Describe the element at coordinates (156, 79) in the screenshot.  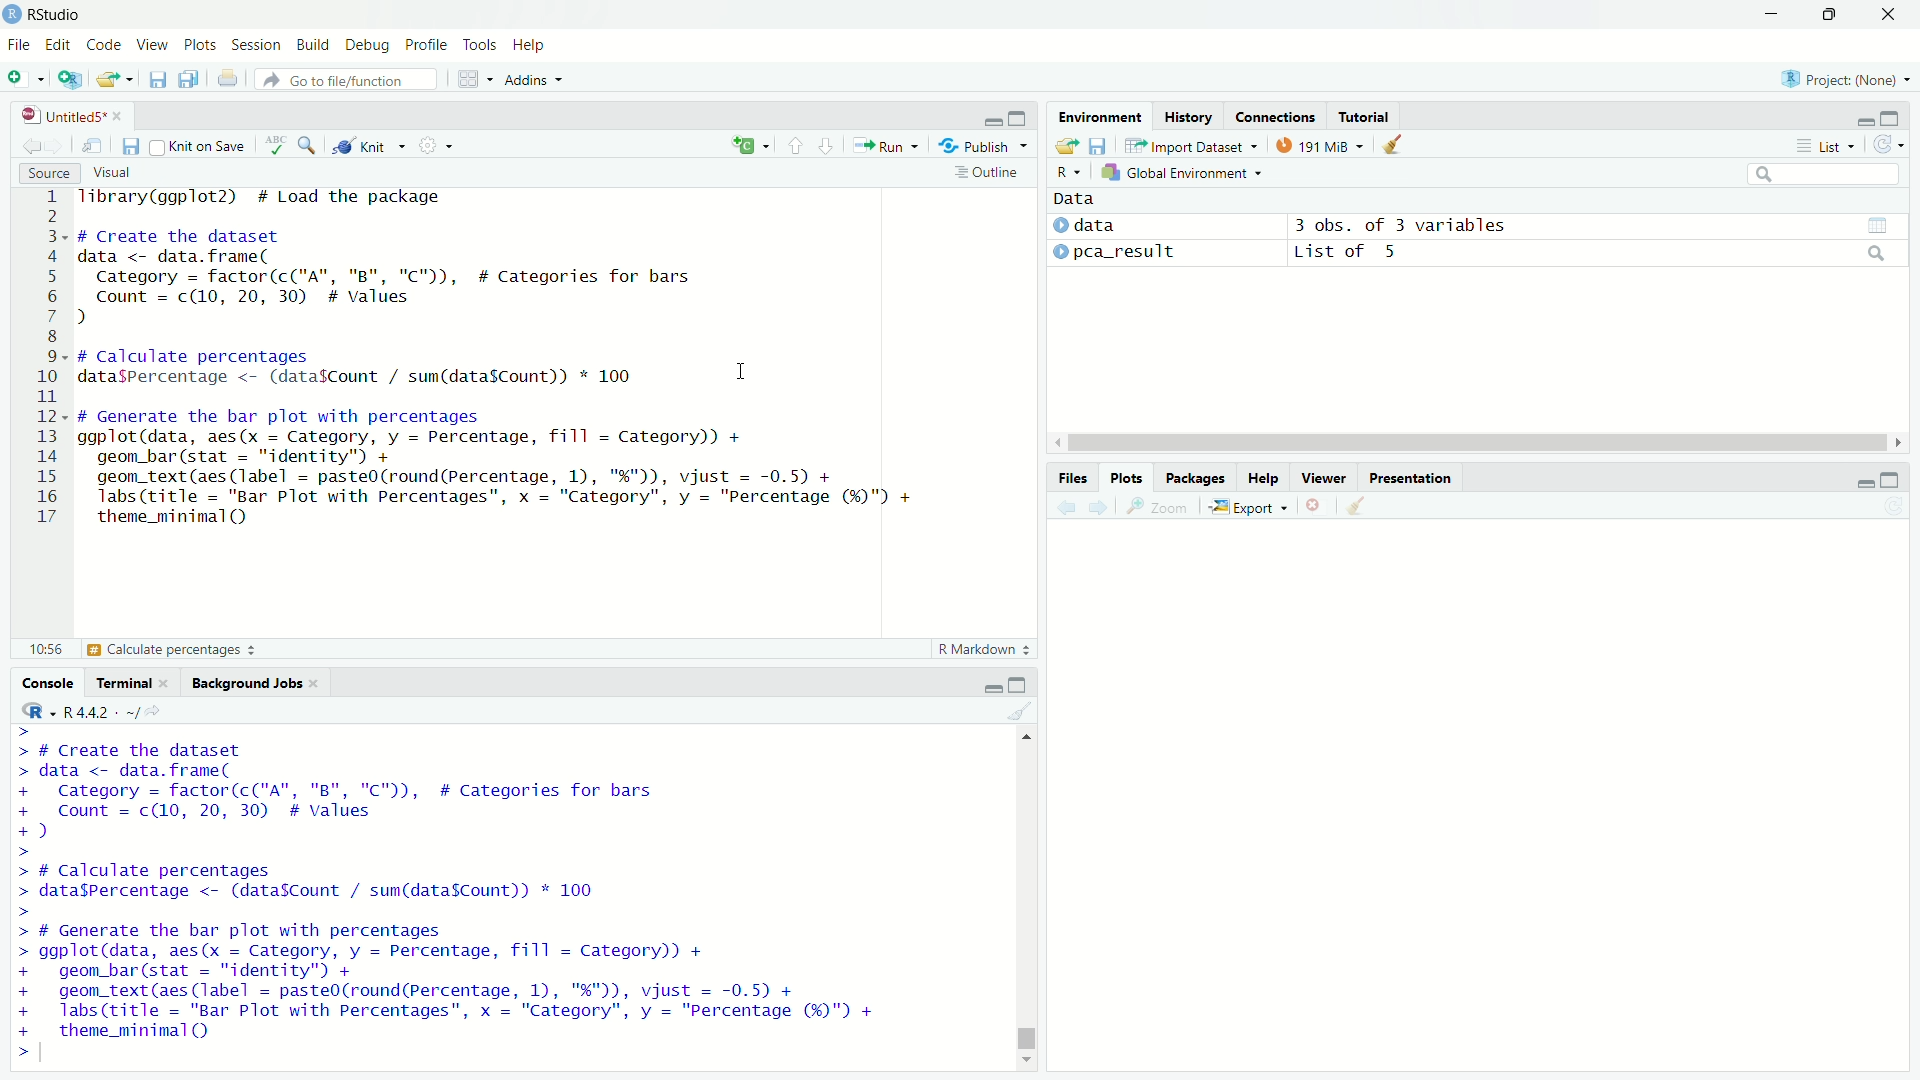
I see `save` at that location.